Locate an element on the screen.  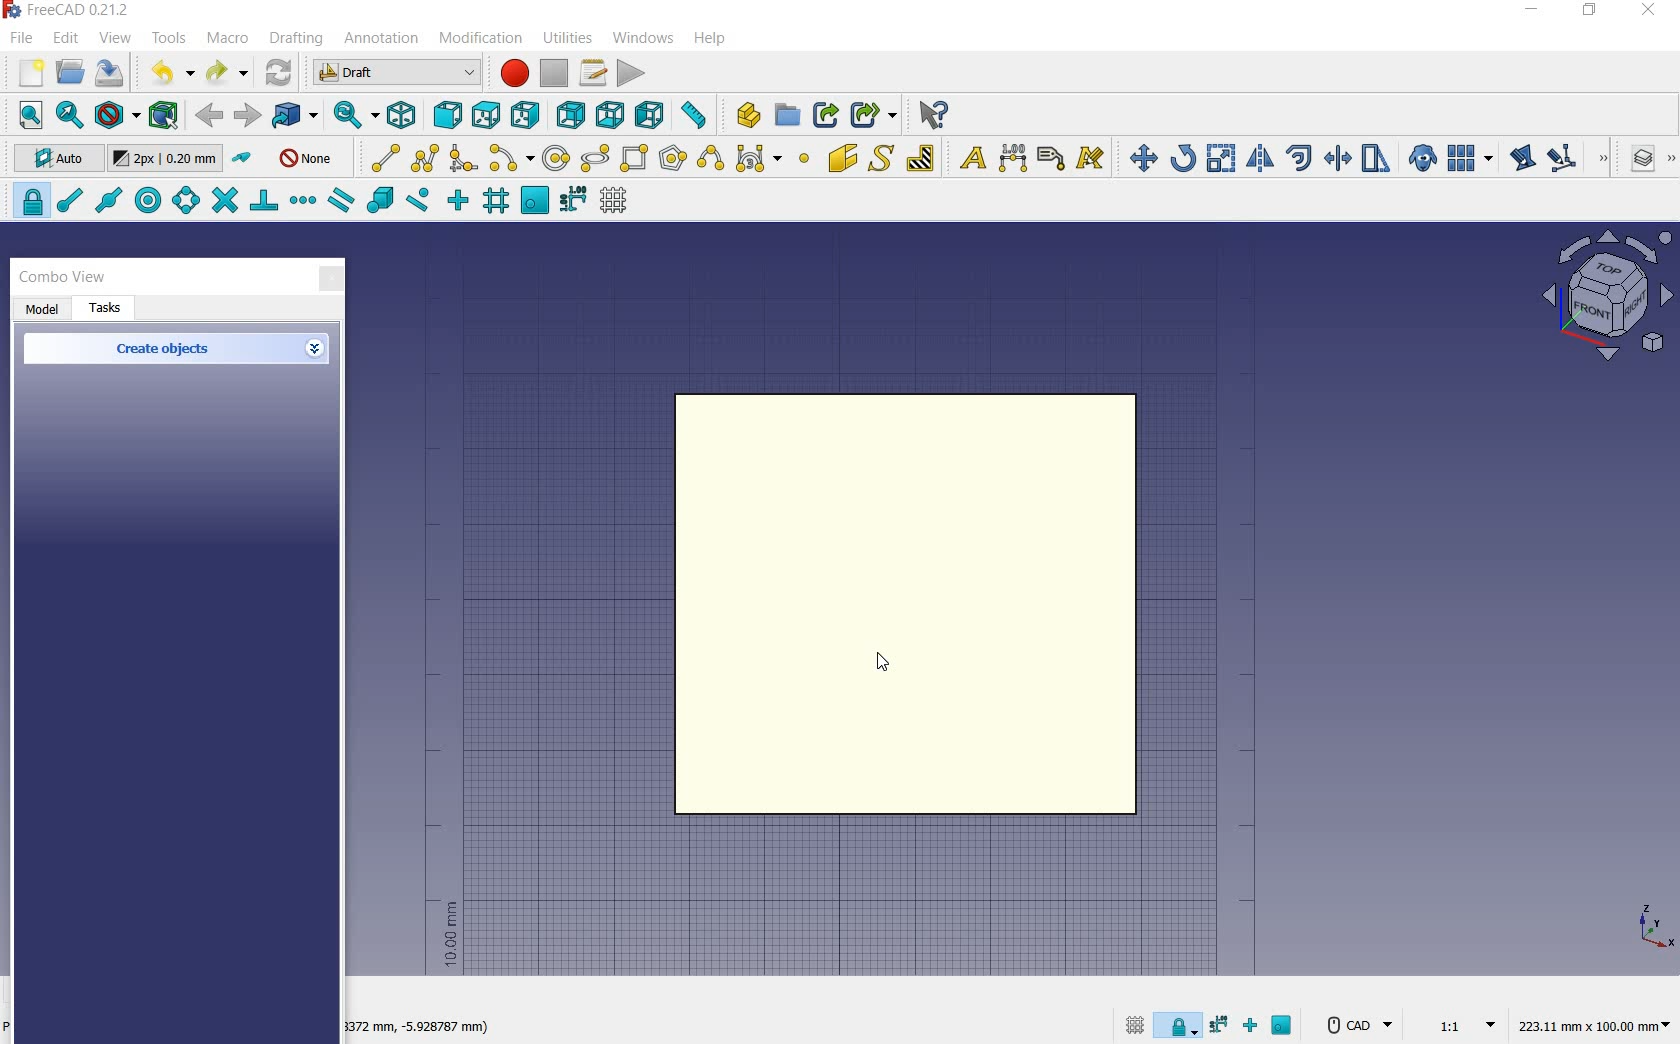
combo view is located at coordinates (63, 277).